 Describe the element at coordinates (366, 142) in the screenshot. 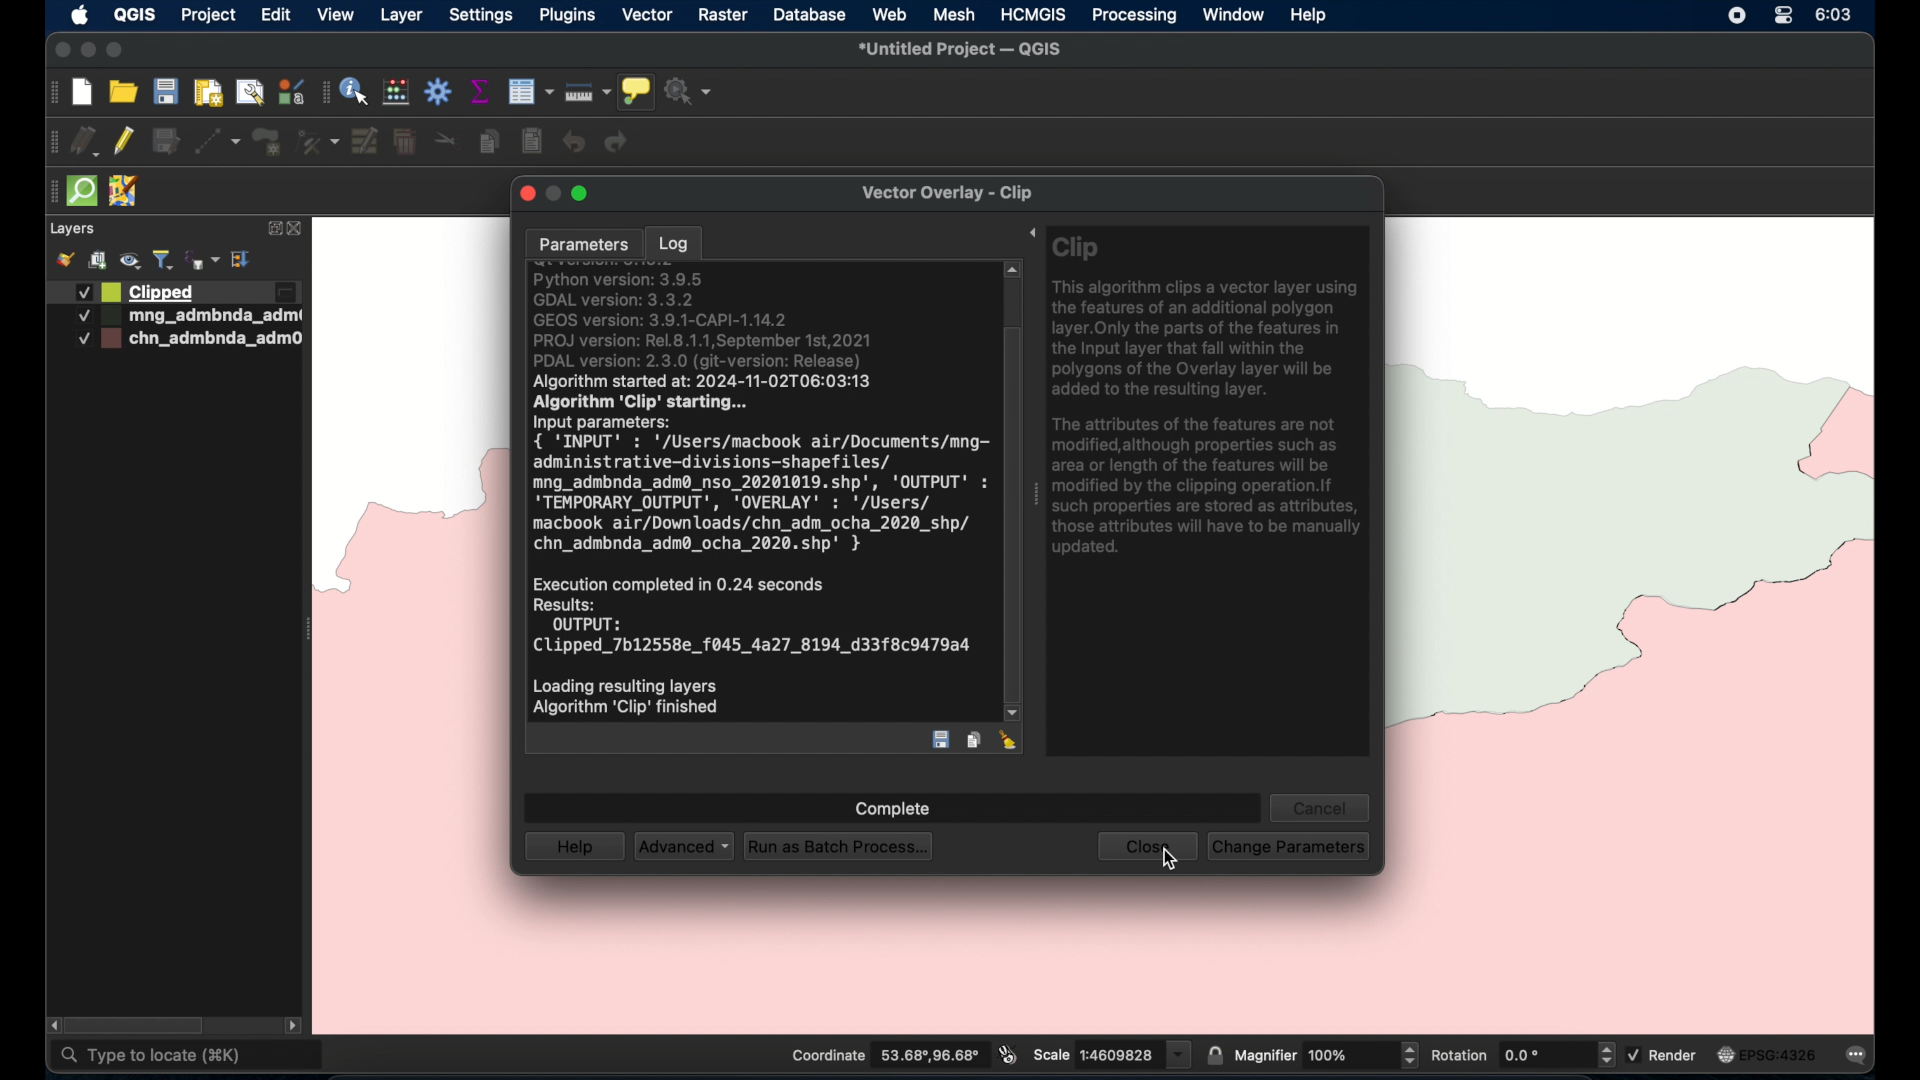

I see `modify attributes` at that location.